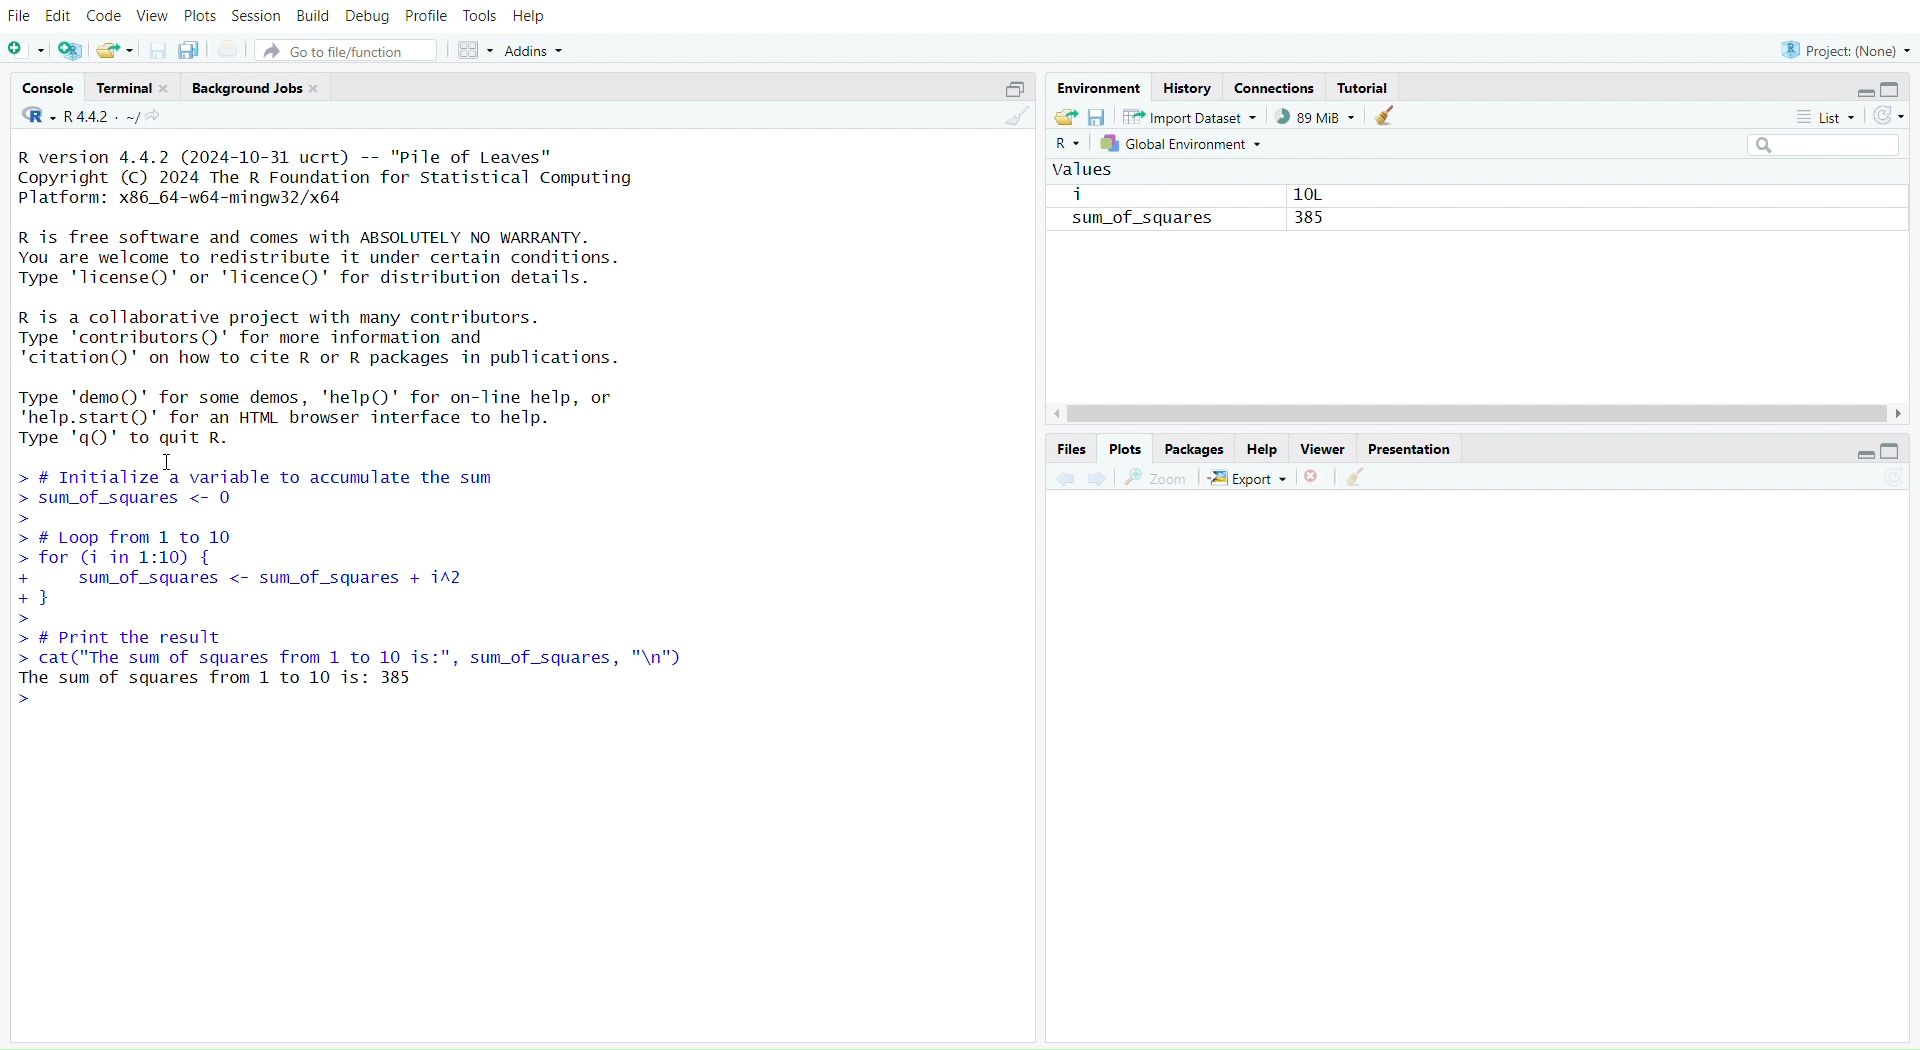  What do you see at coordinates (118, 52) in the screenshot?
I see `open an existing file` at bounding box center [118, 52].